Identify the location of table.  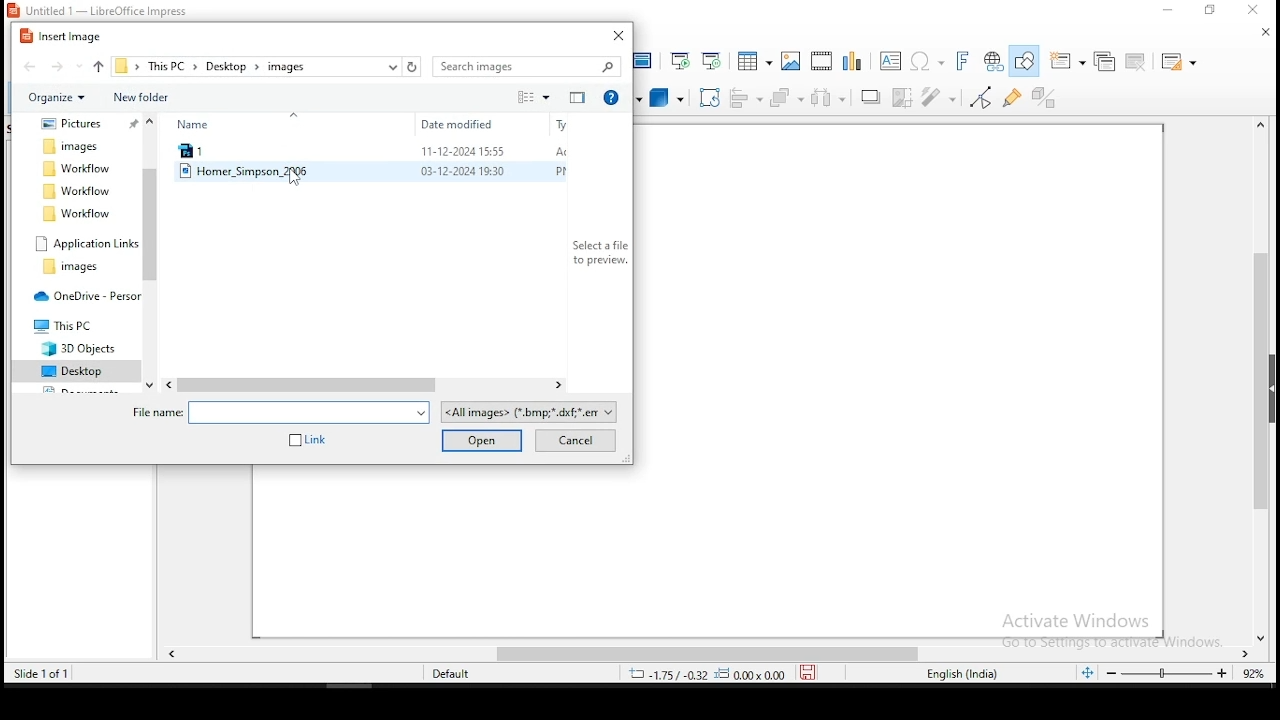
(754, 59).